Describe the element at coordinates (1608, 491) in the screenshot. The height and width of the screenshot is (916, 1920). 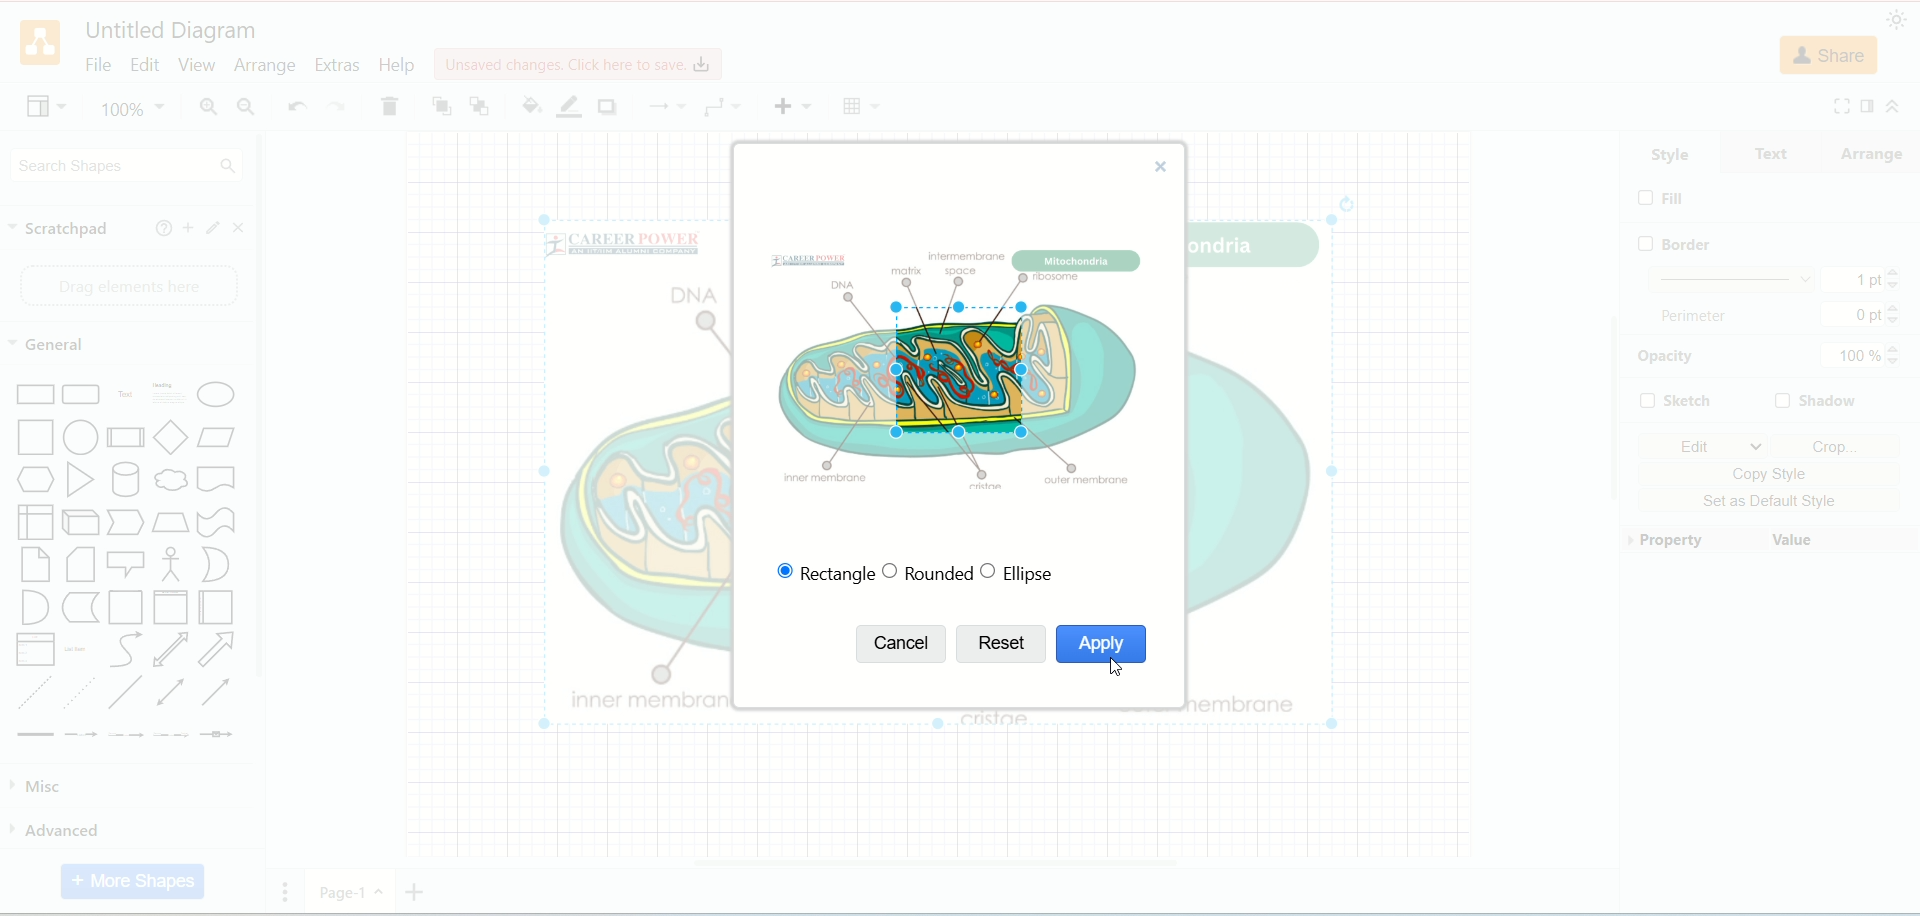
I see `Vertical Scroll Bar` at that location.